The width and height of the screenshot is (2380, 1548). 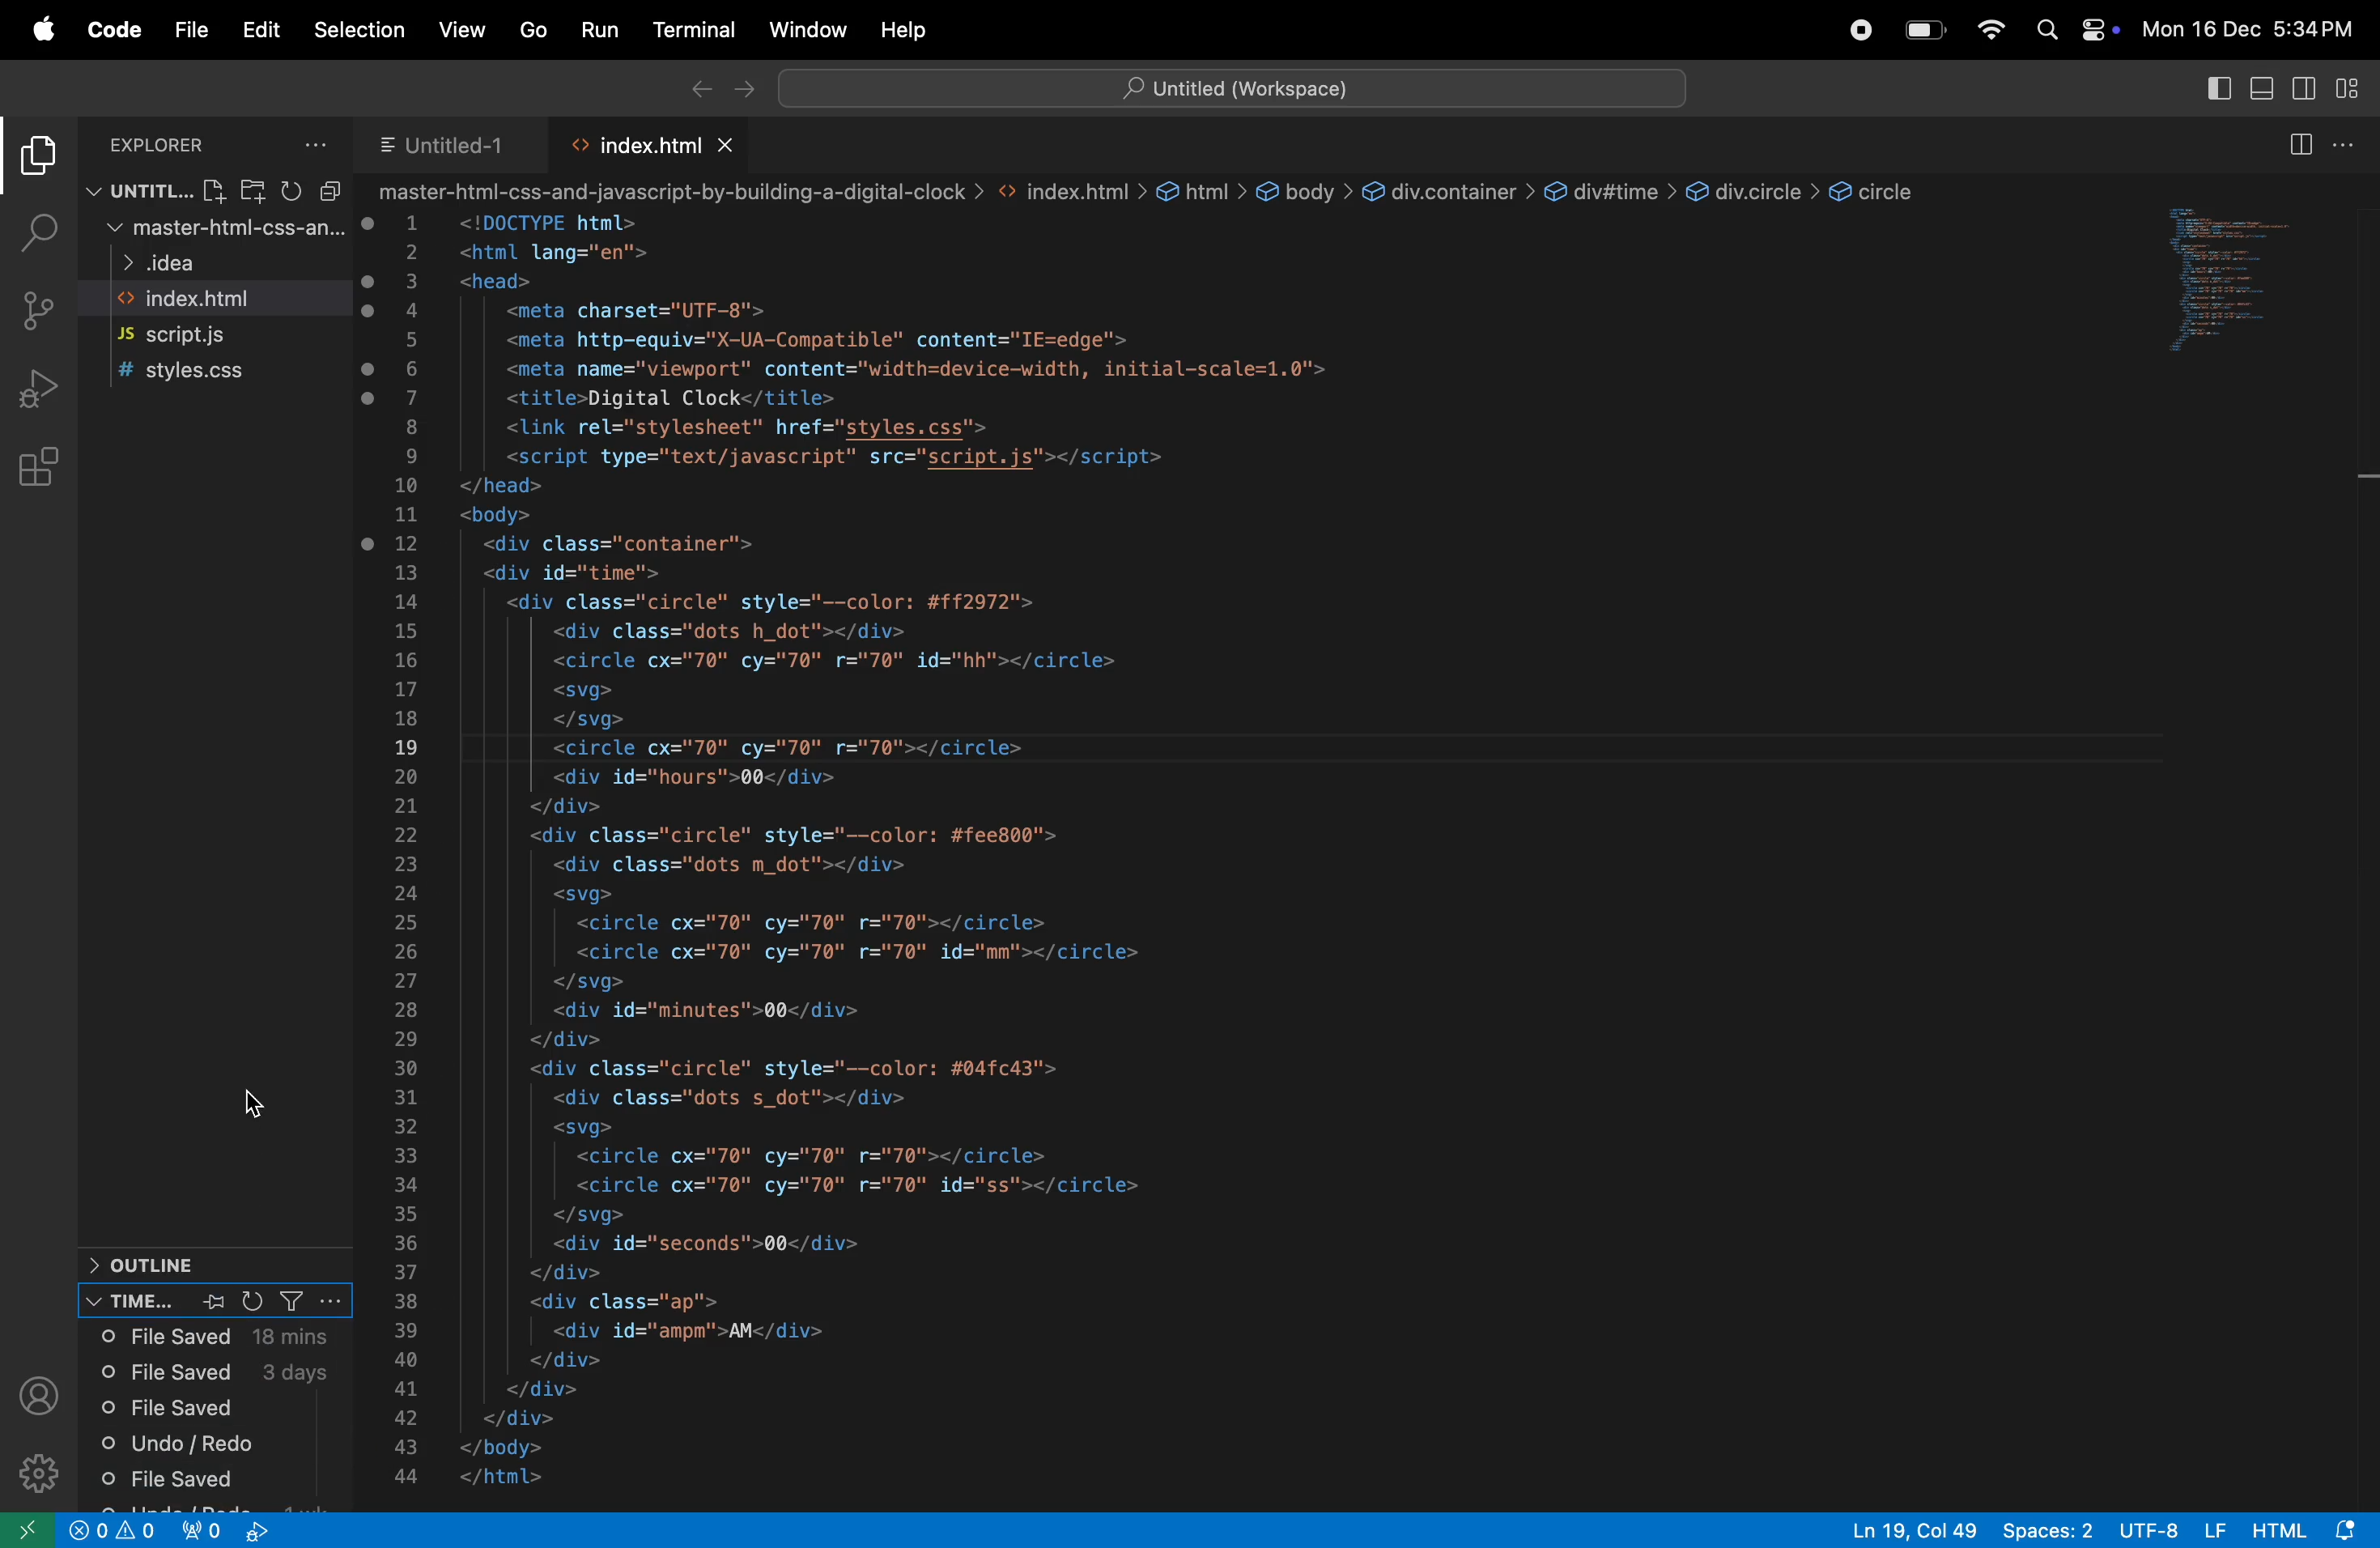 I want to click on record, so click(x=1854, y=30).